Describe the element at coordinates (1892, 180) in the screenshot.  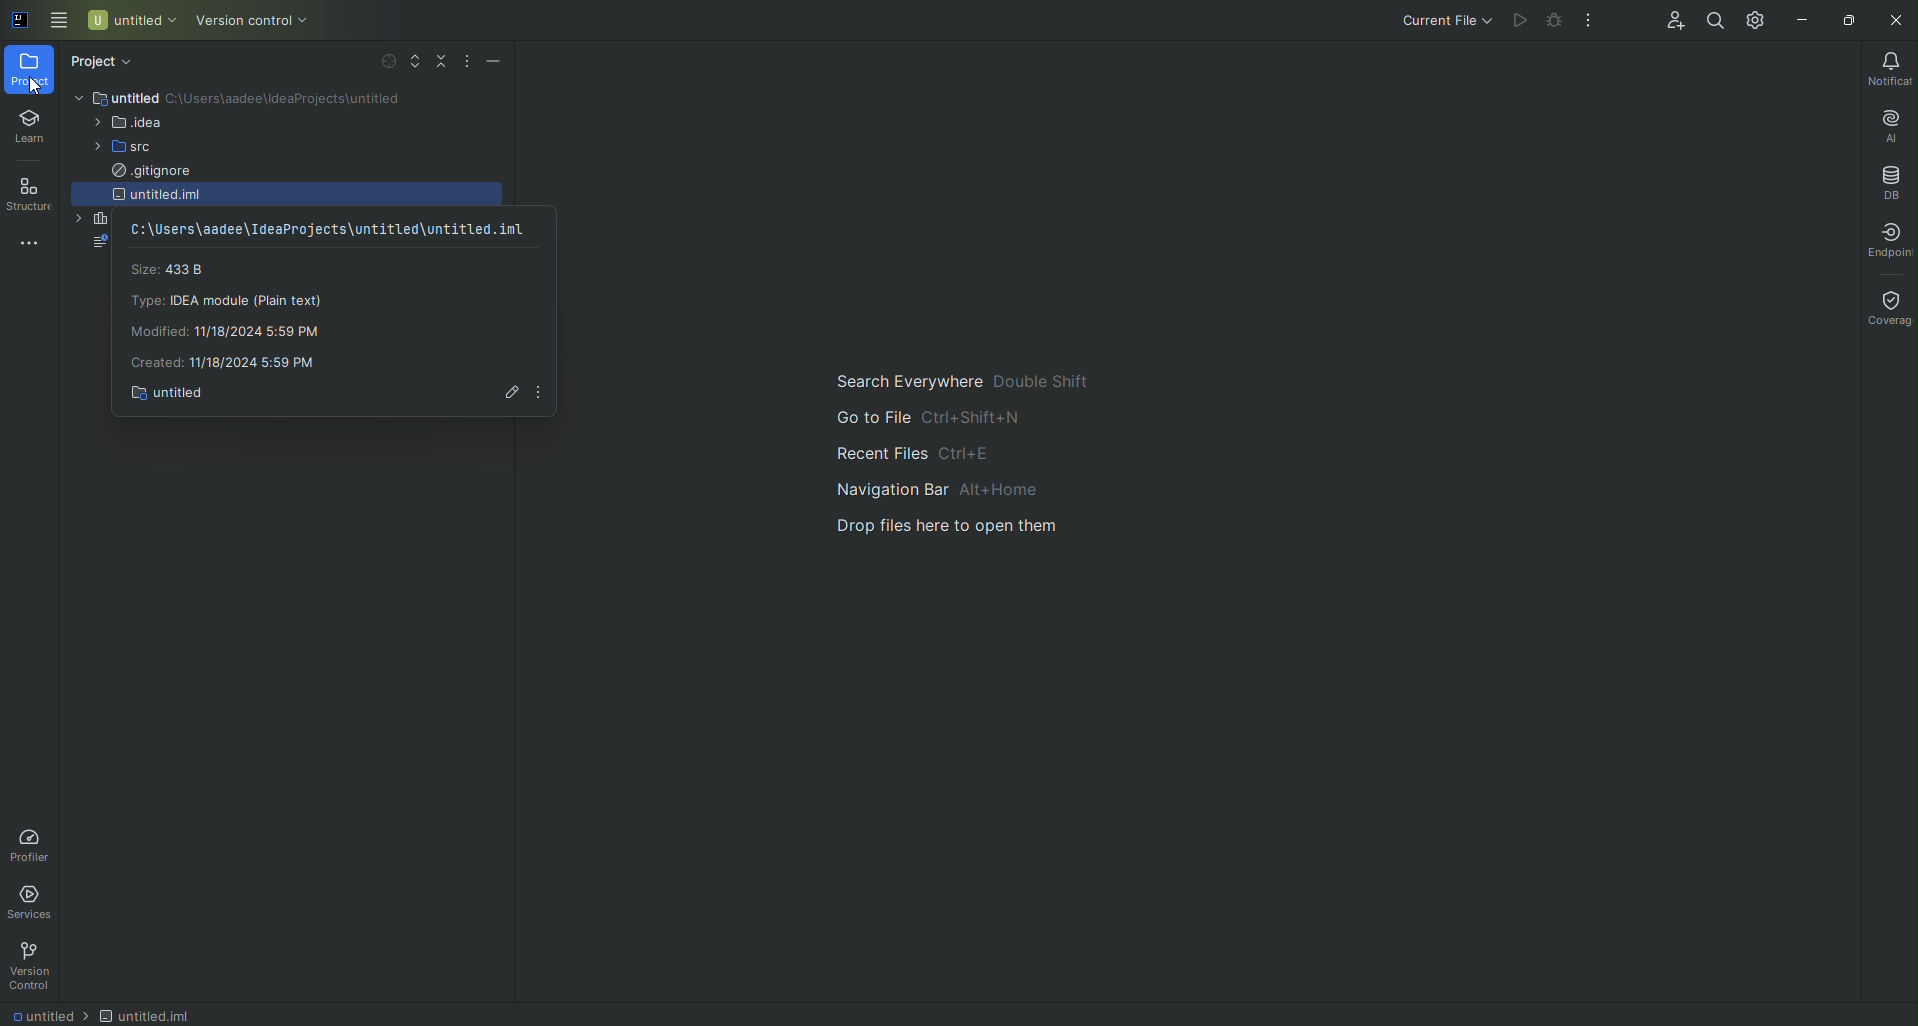
I see `Database` at that location.